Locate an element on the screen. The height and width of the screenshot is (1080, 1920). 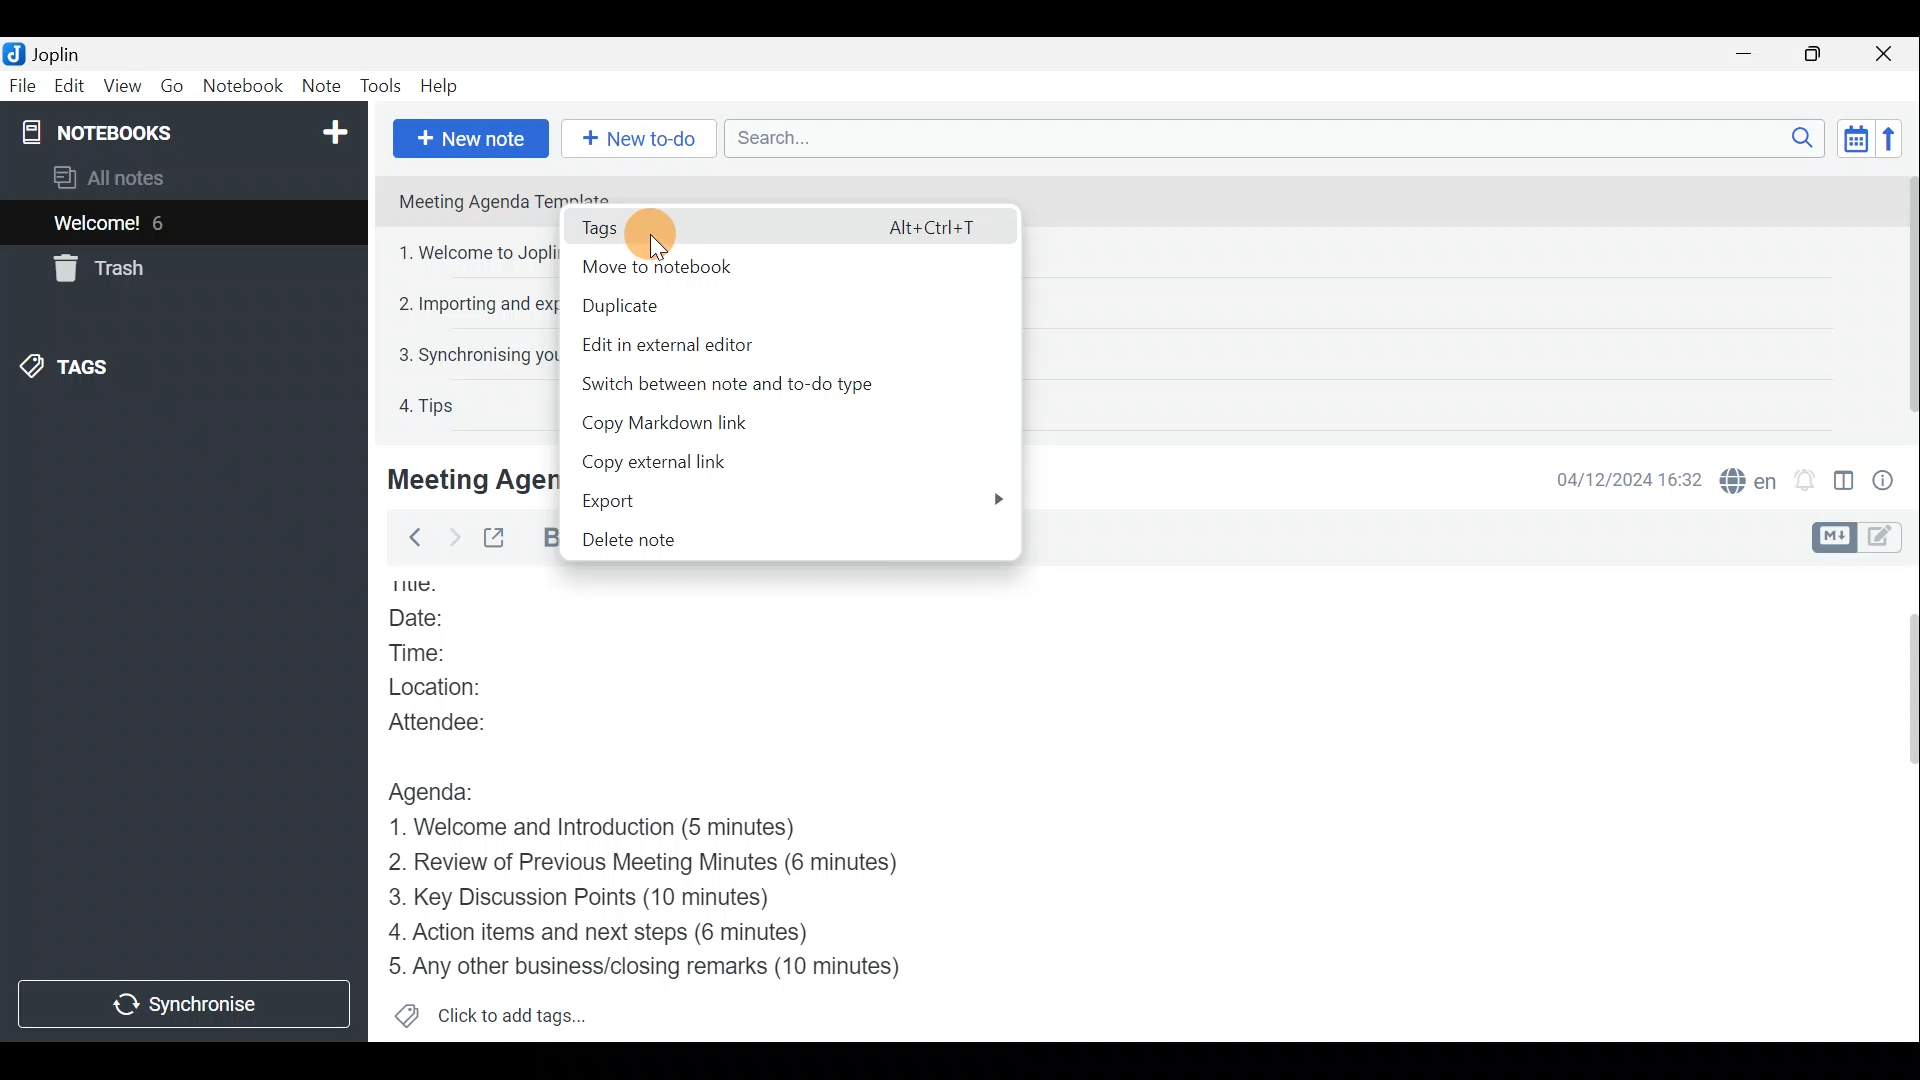
Review of Previous Meeting Minutes (6 minutes) is located at coordinates (675, 866).